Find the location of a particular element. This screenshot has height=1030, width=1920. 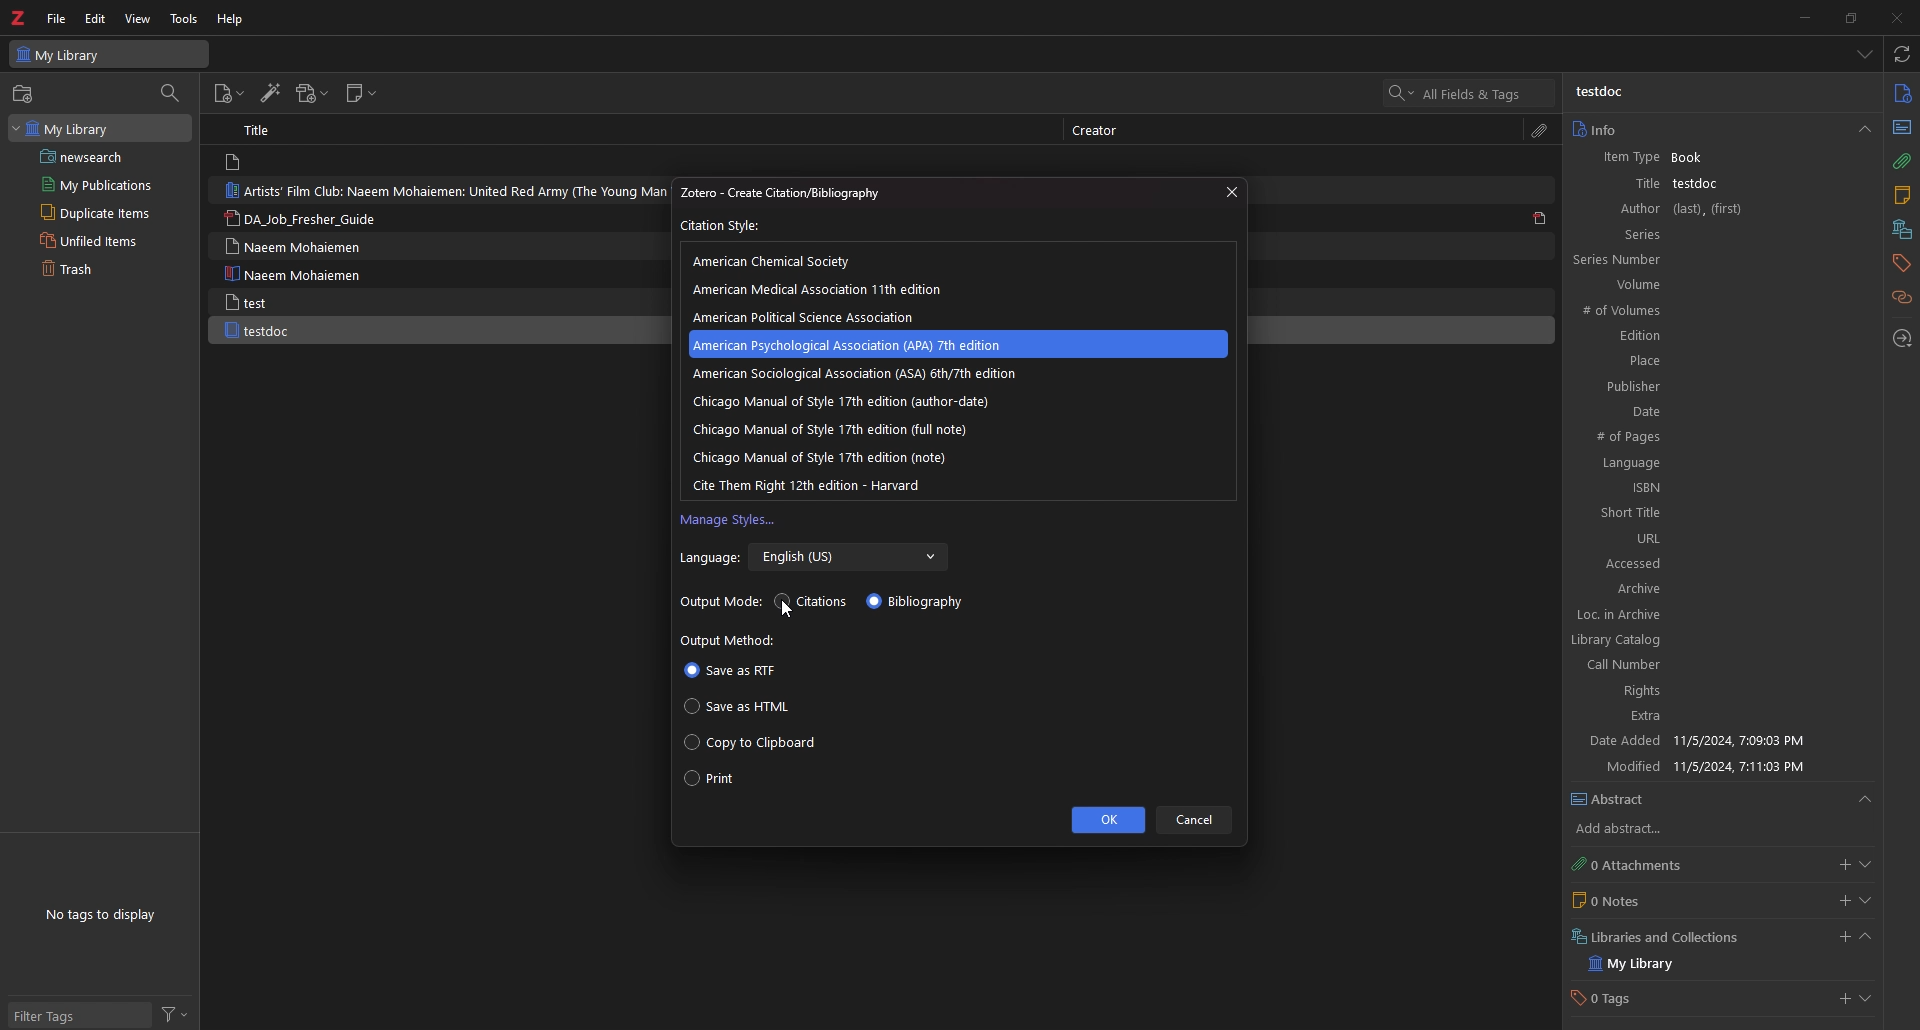

info is located at coordinates (1902, 94).